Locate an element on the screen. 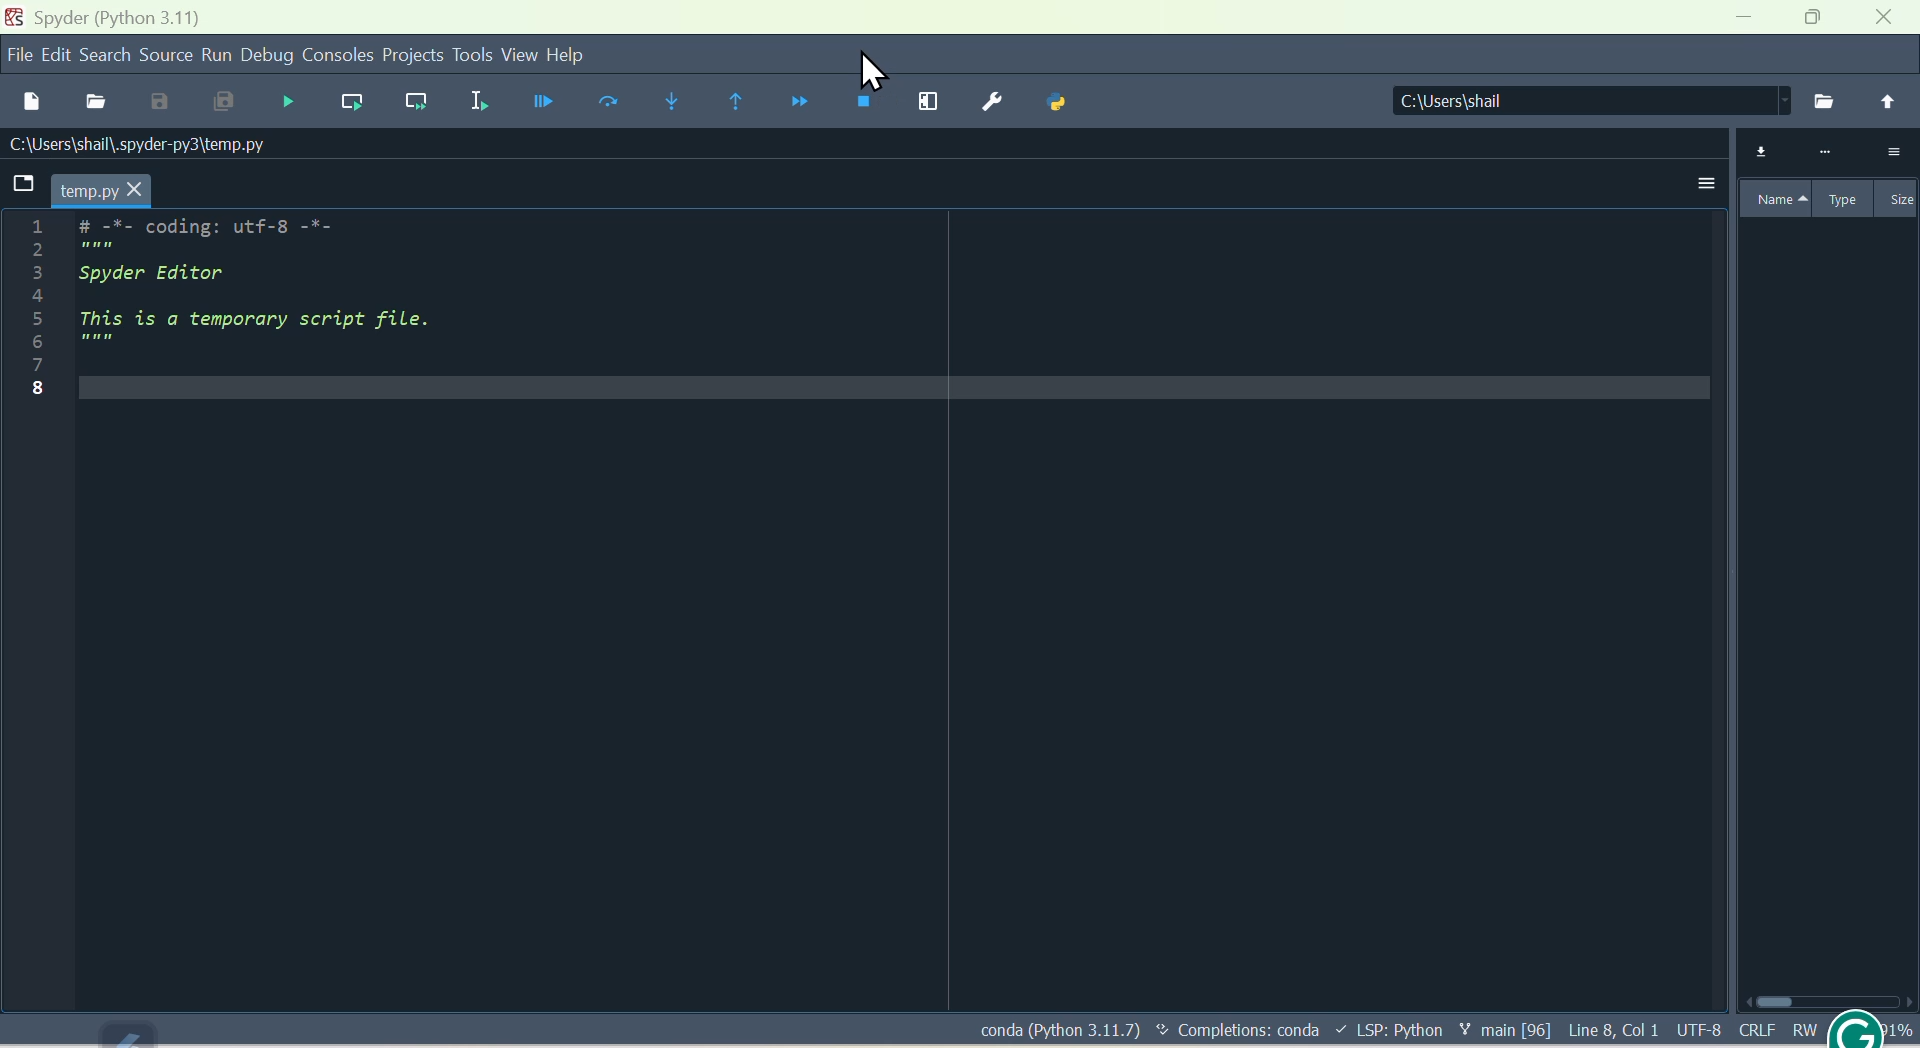  Search is located at coordinates (107, 53).